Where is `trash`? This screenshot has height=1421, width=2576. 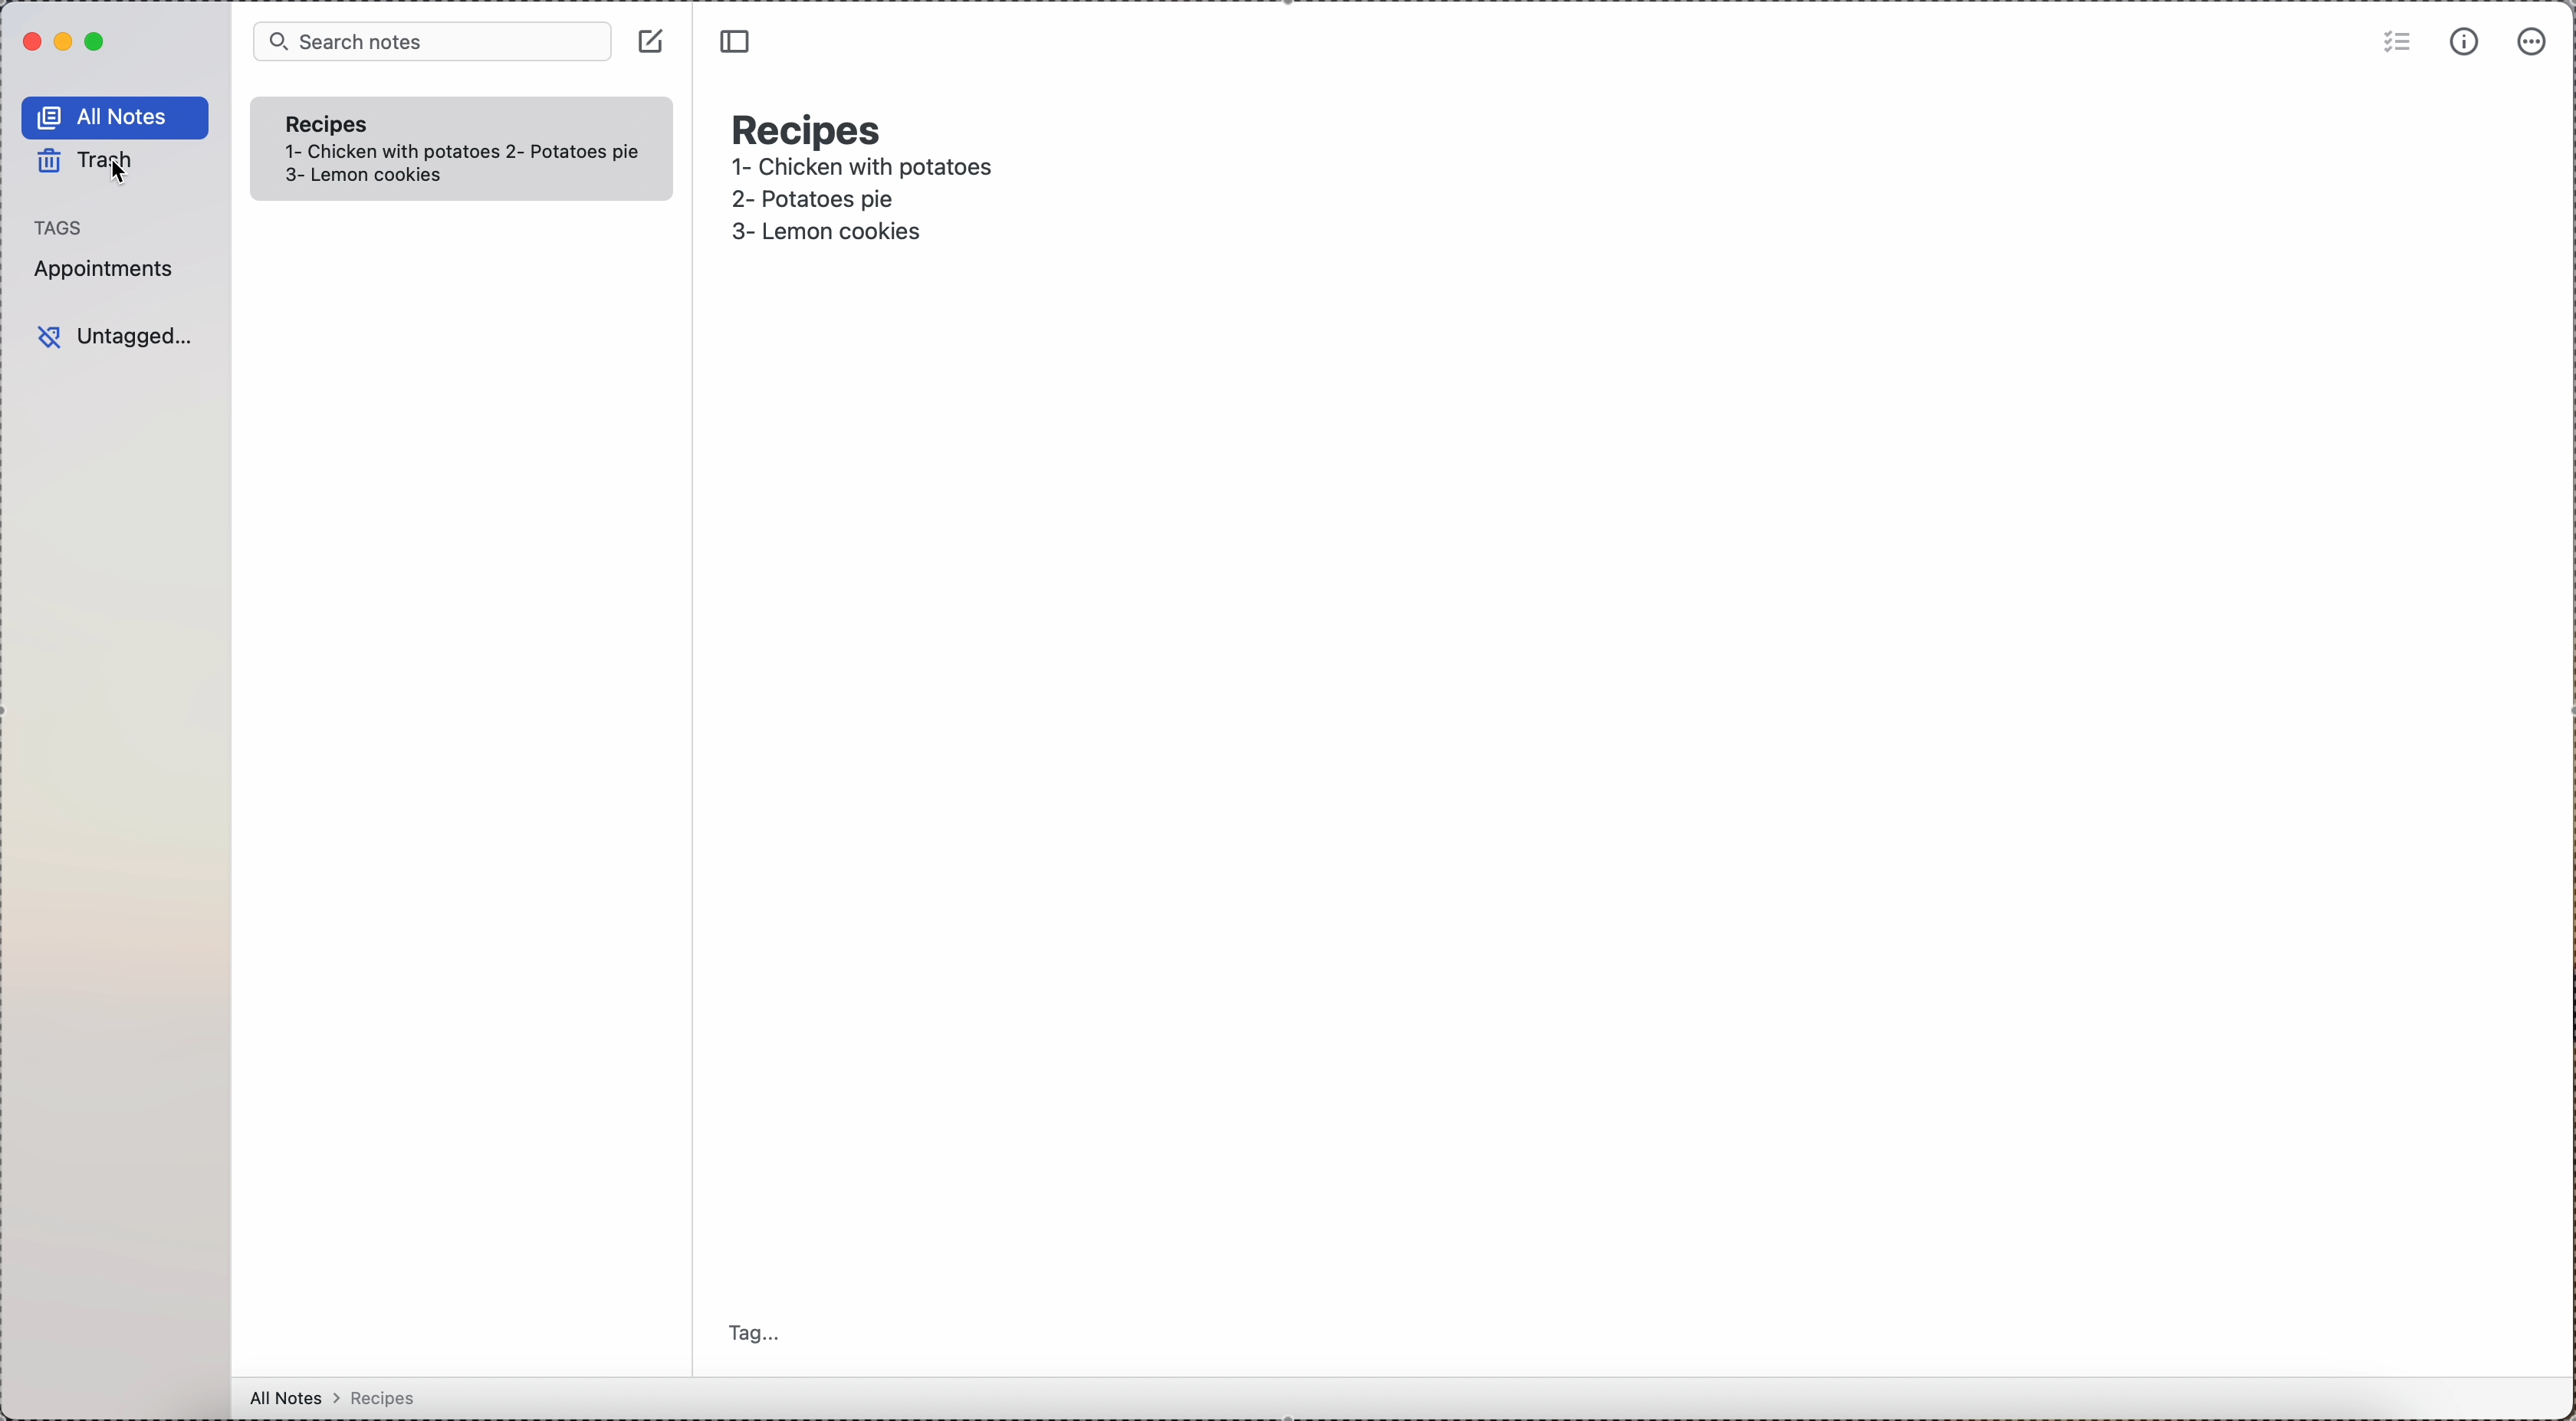
trash is located at coordinates (90, 163).